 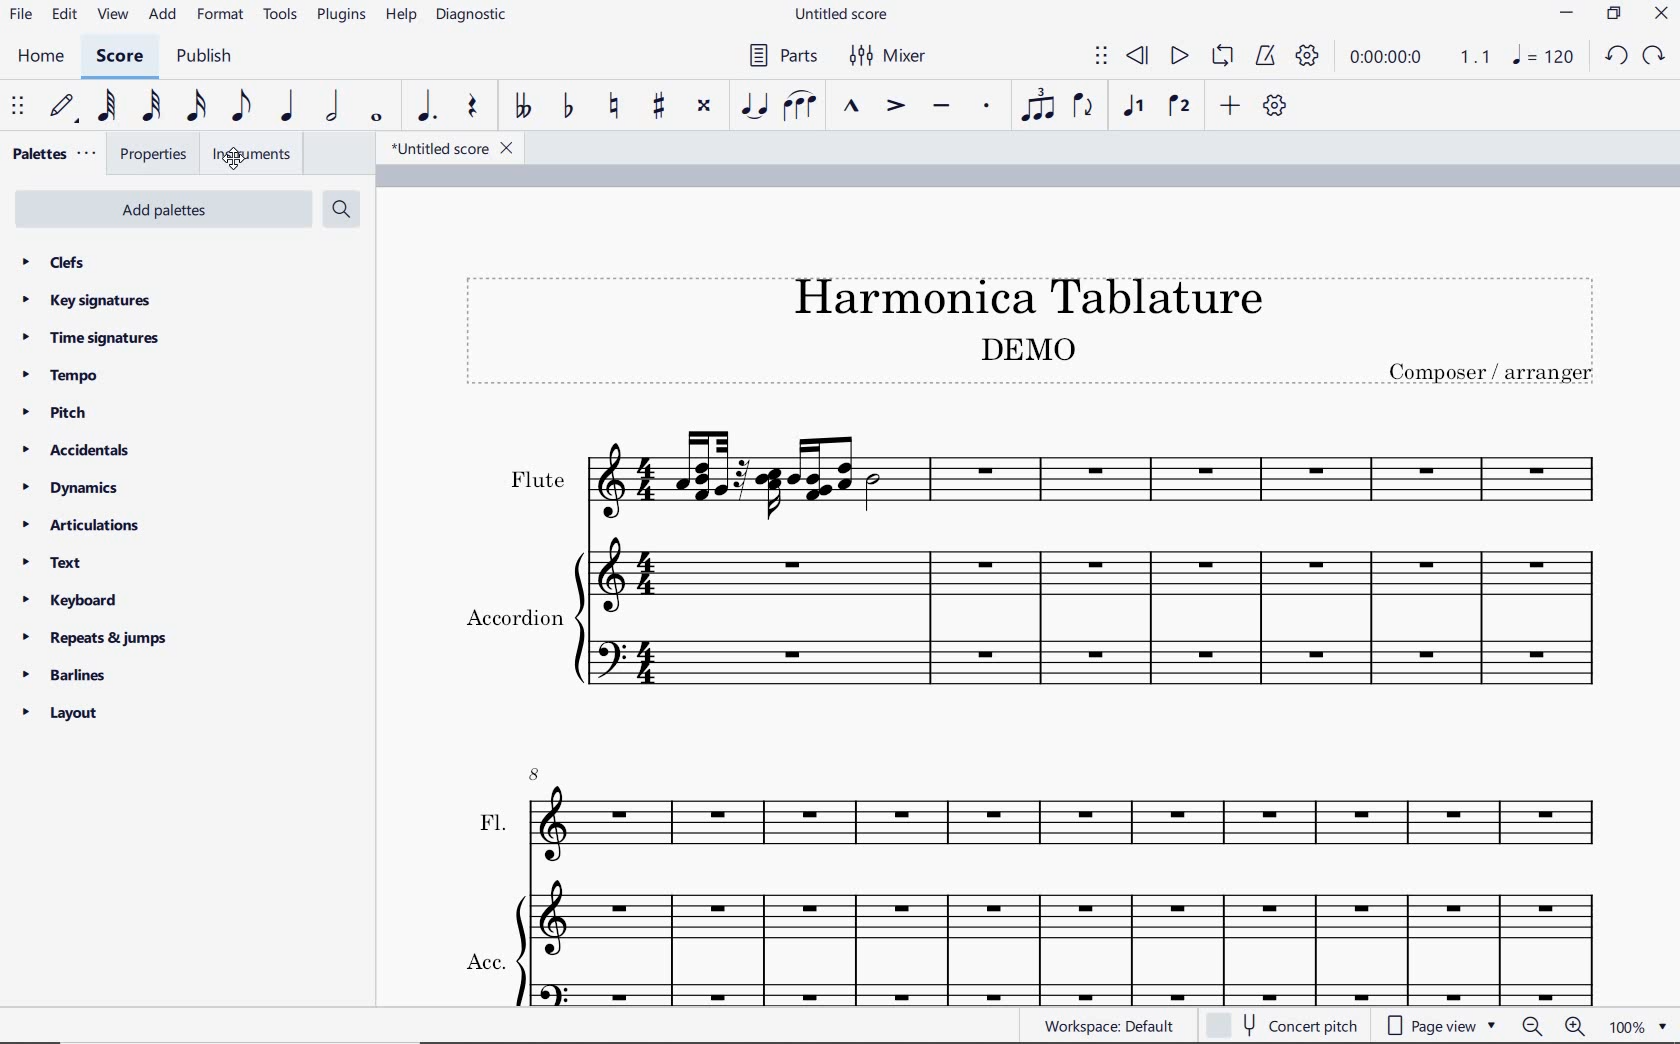 I want to click on Playback speed, so click(x=1477, y=56).